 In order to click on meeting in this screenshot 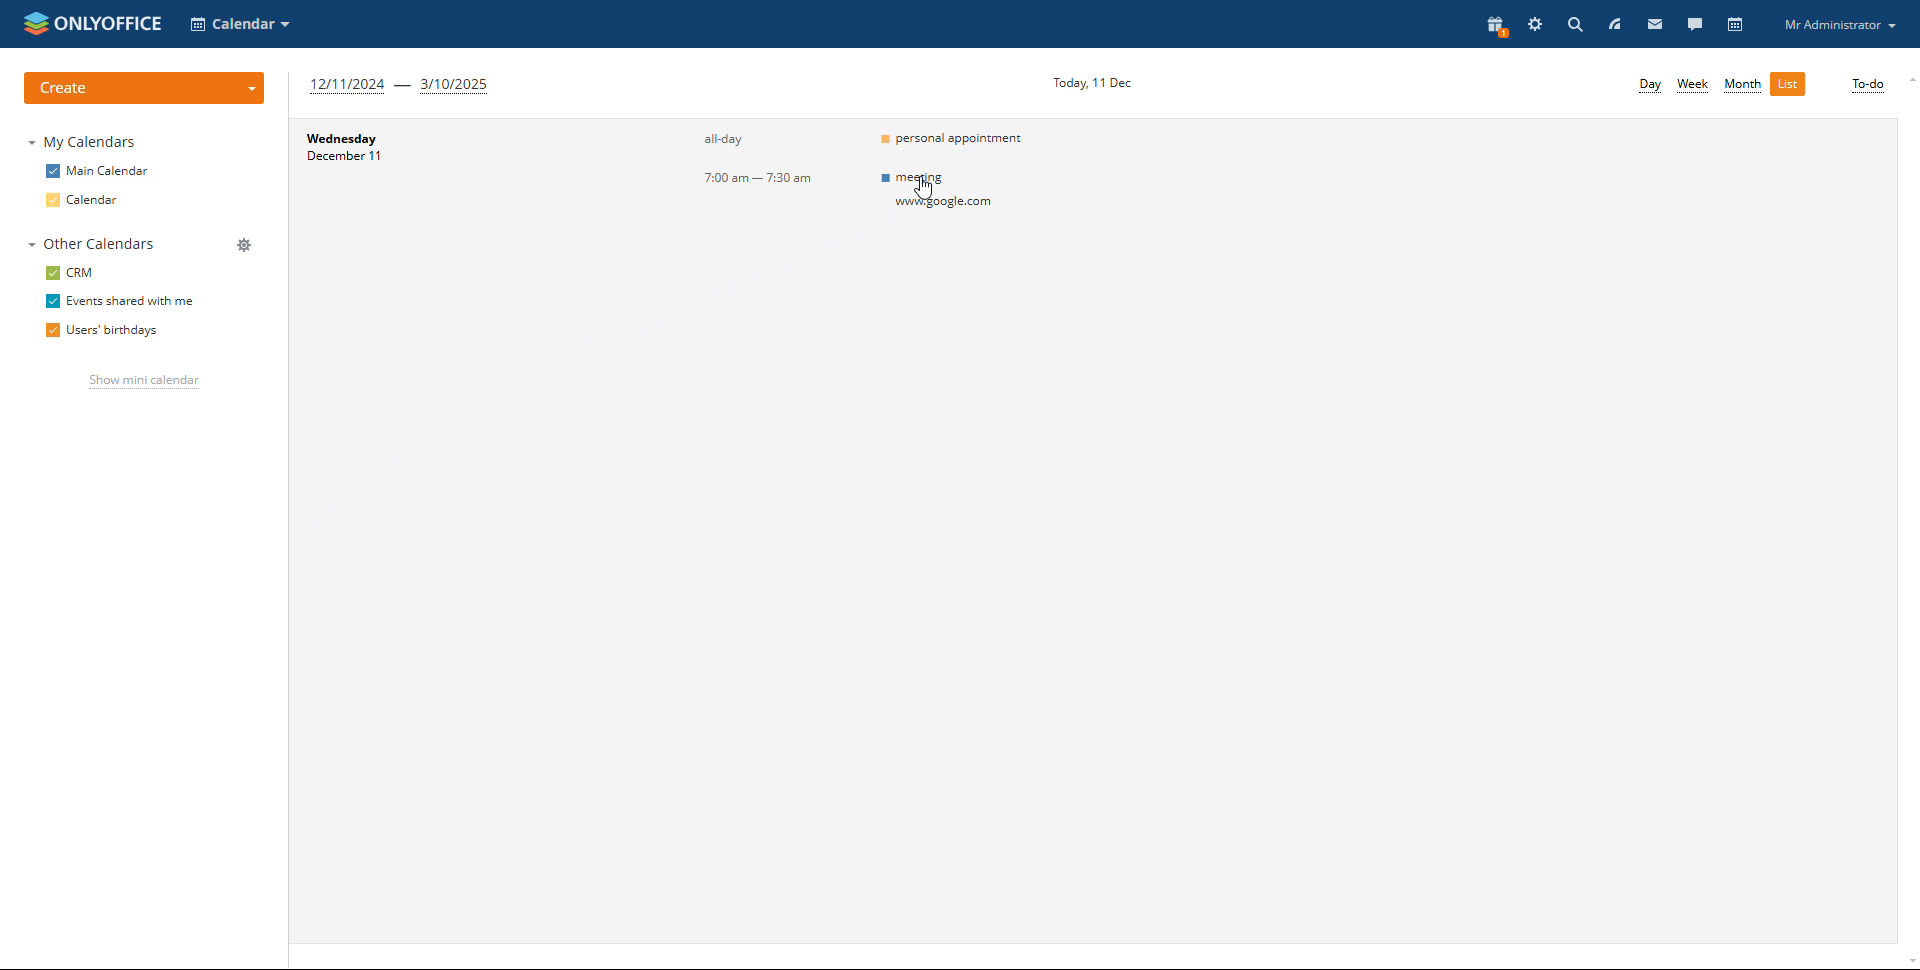, I will do `click(963, 193)`.